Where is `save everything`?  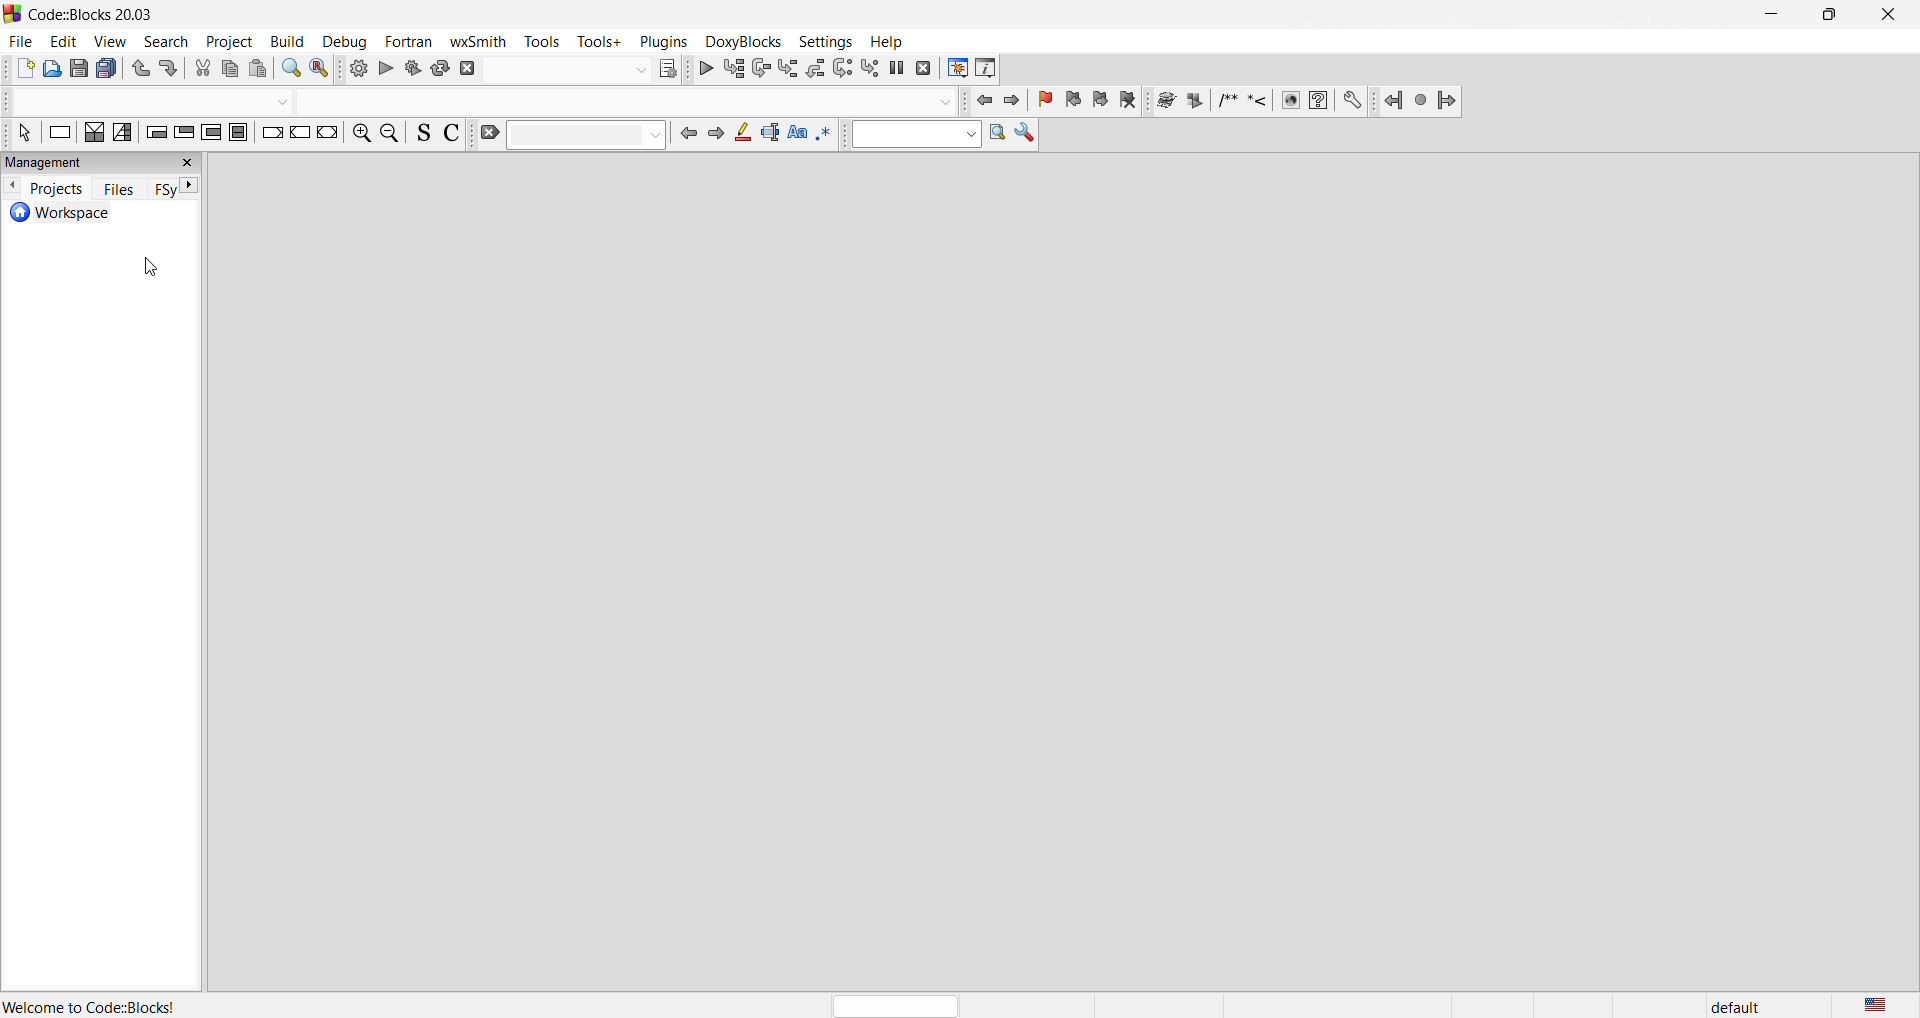
save everything is located at coordinates (109, 68).